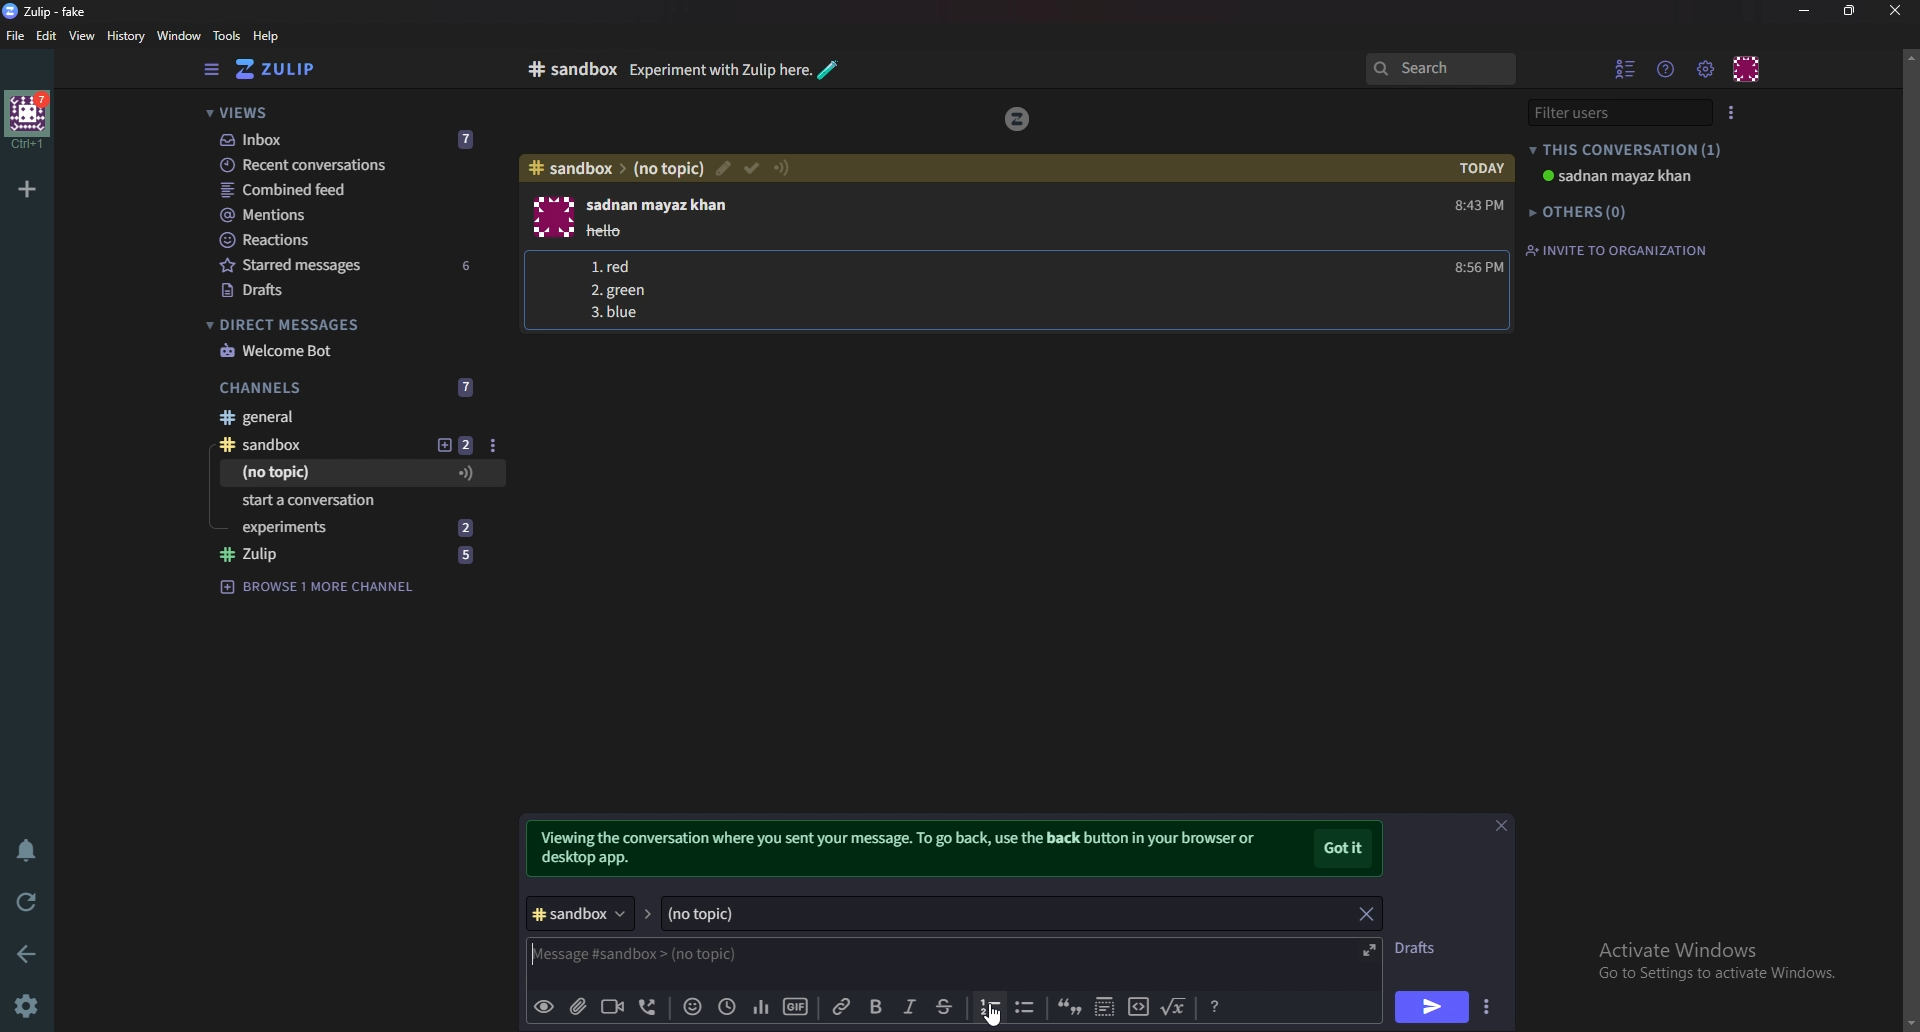 The width and height of the screenshot is (1920, 1032). What do you see at coordinates (345, 350) in the screenshot?
I see `welcome bot` at bounding box center [345, 350].